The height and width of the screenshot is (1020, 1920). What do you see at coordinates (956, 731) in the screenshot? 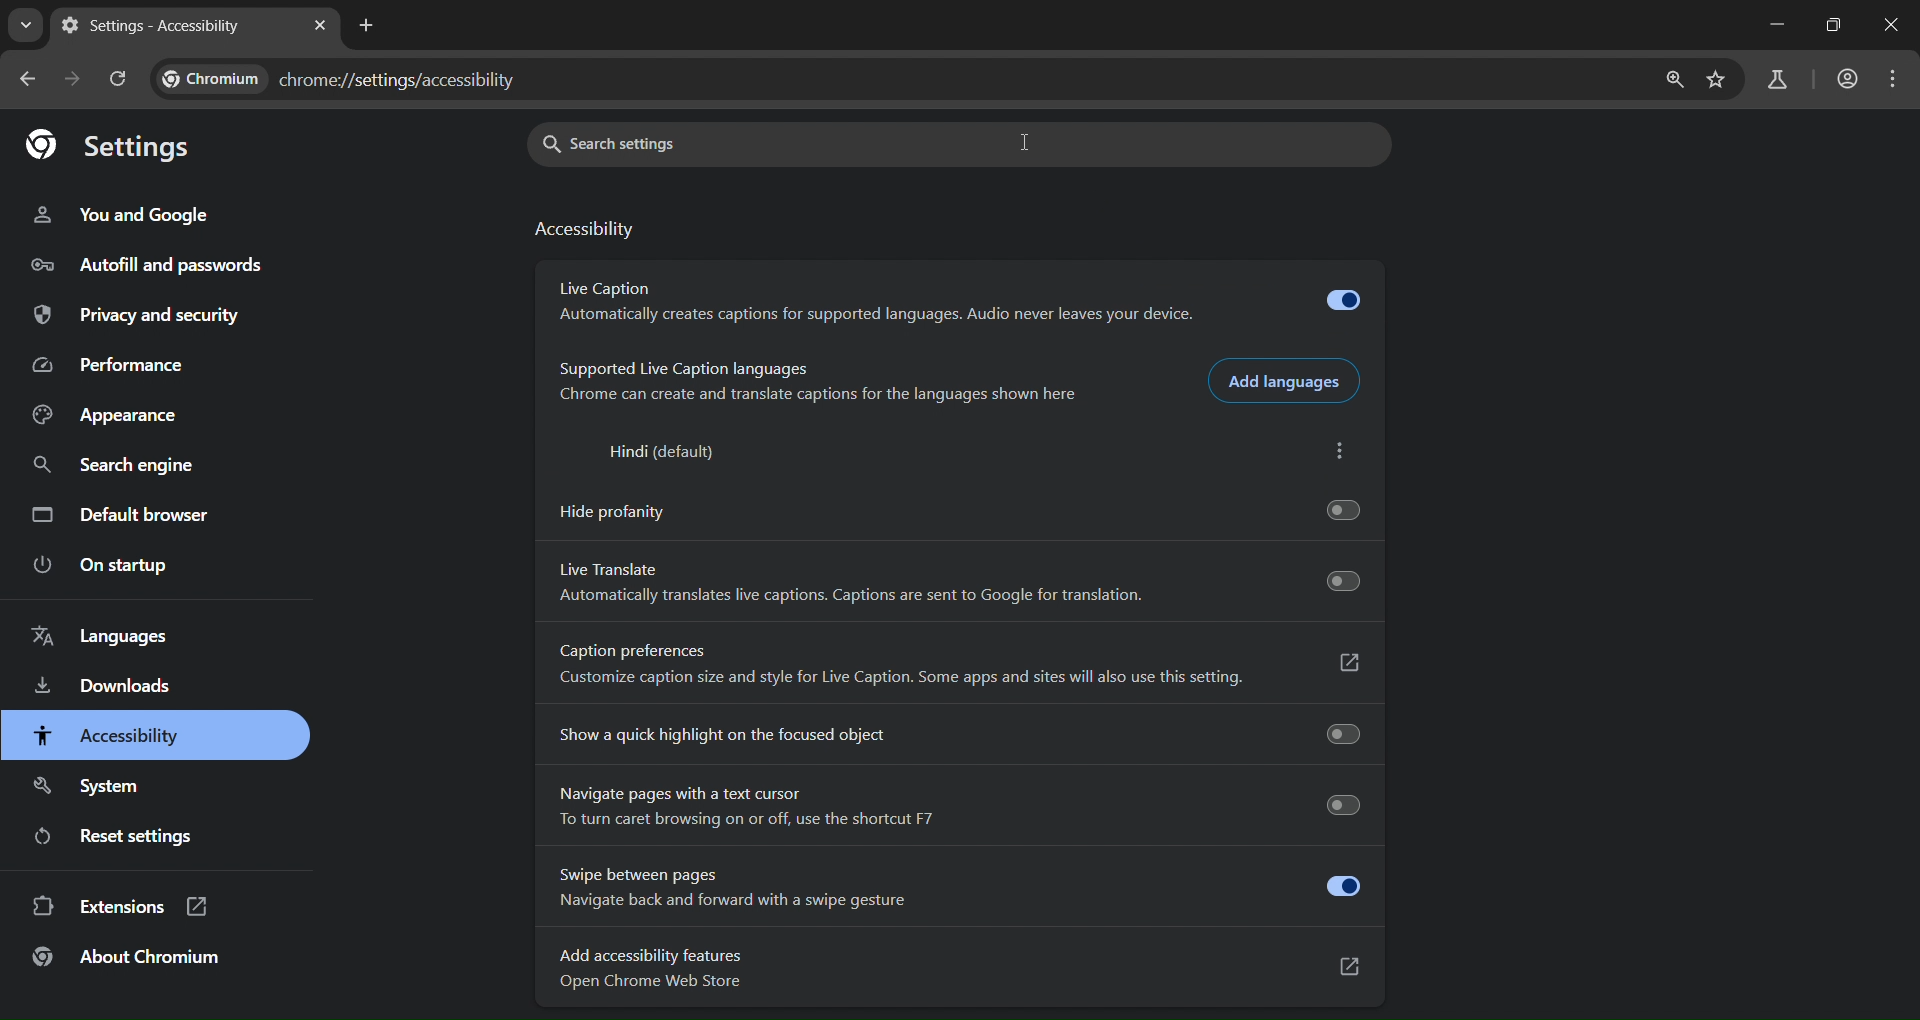
I see `show a quick highlight on the focused object` at bounding box center [956, 731].